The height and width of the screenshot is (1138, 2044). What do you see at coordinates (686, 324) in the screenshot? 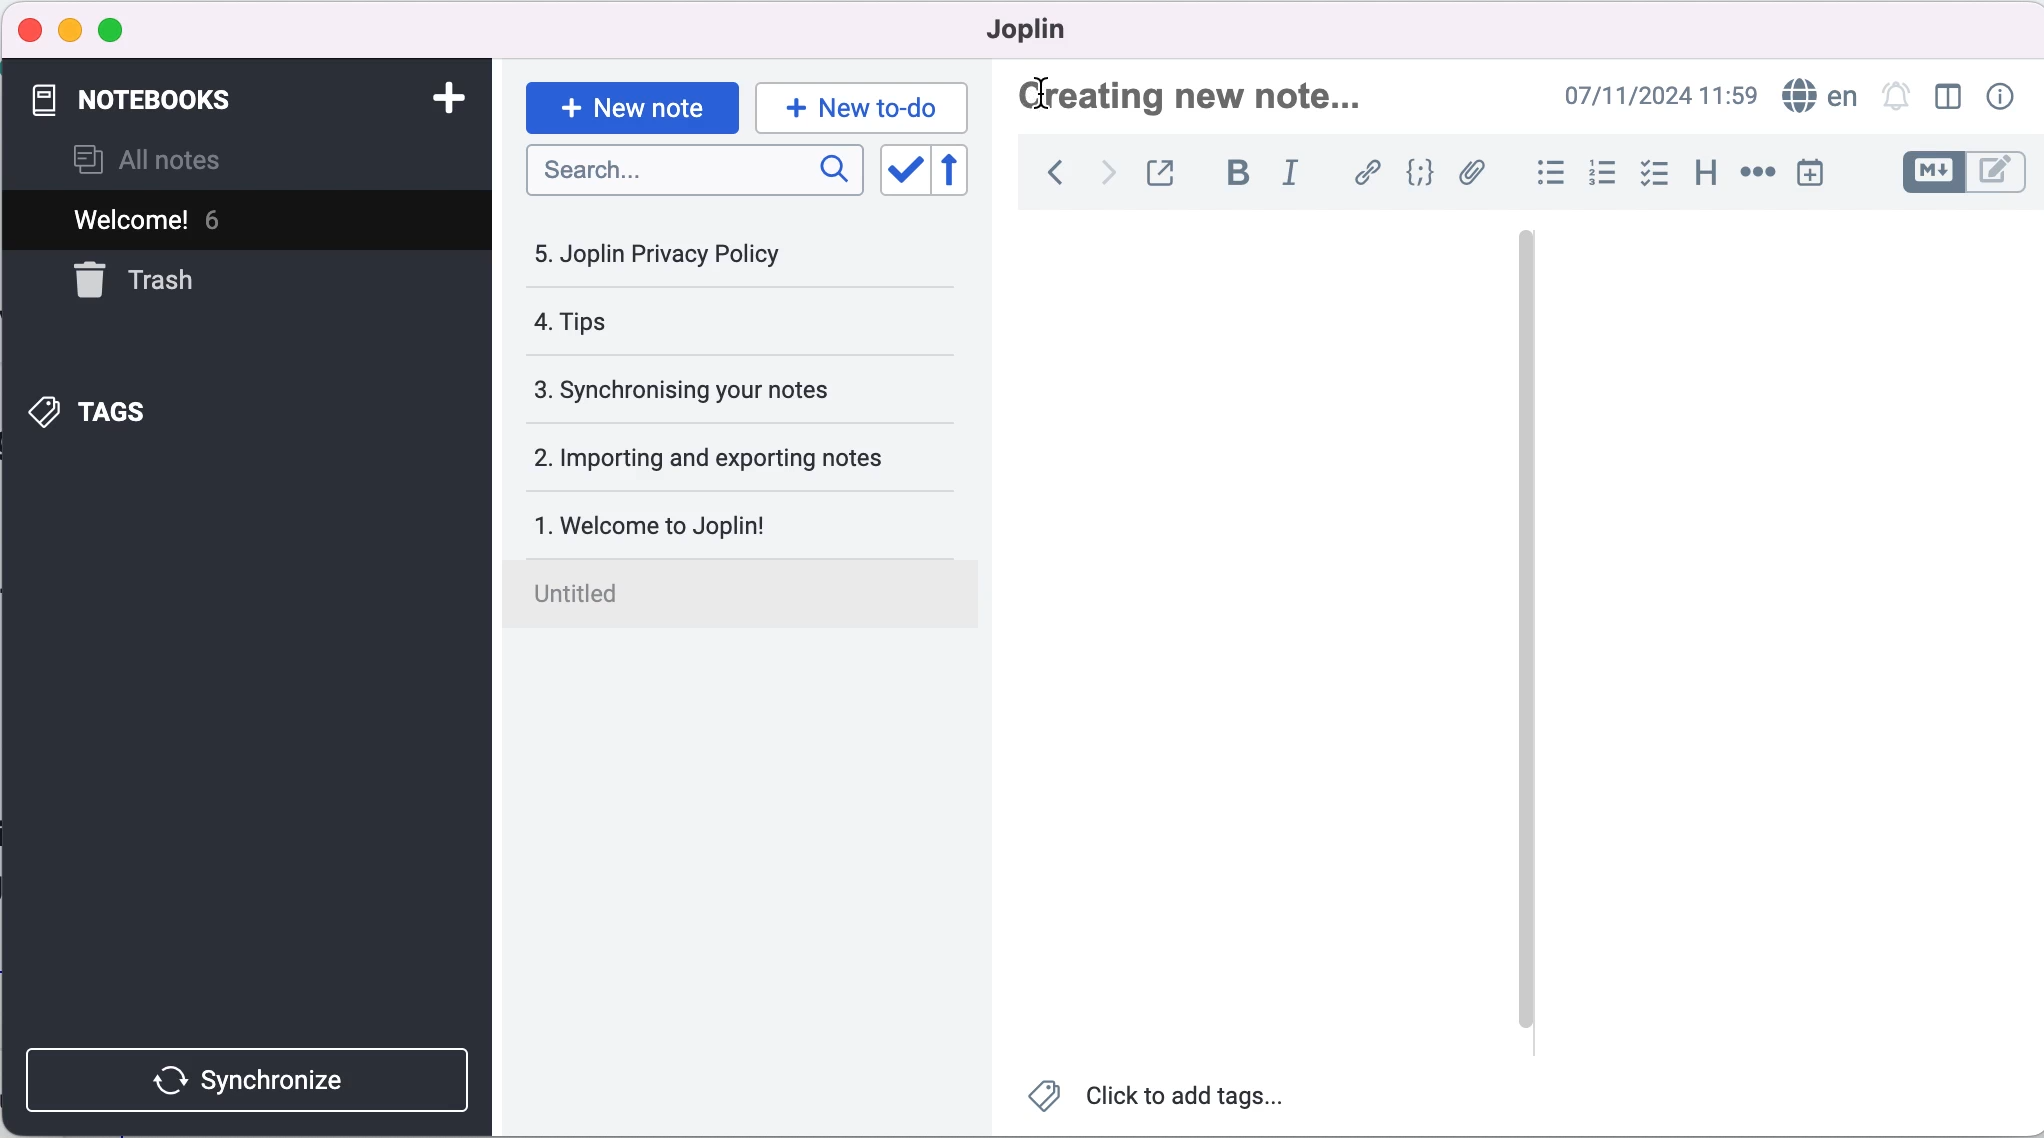
I see `tips` at bounding box center [686, 324].